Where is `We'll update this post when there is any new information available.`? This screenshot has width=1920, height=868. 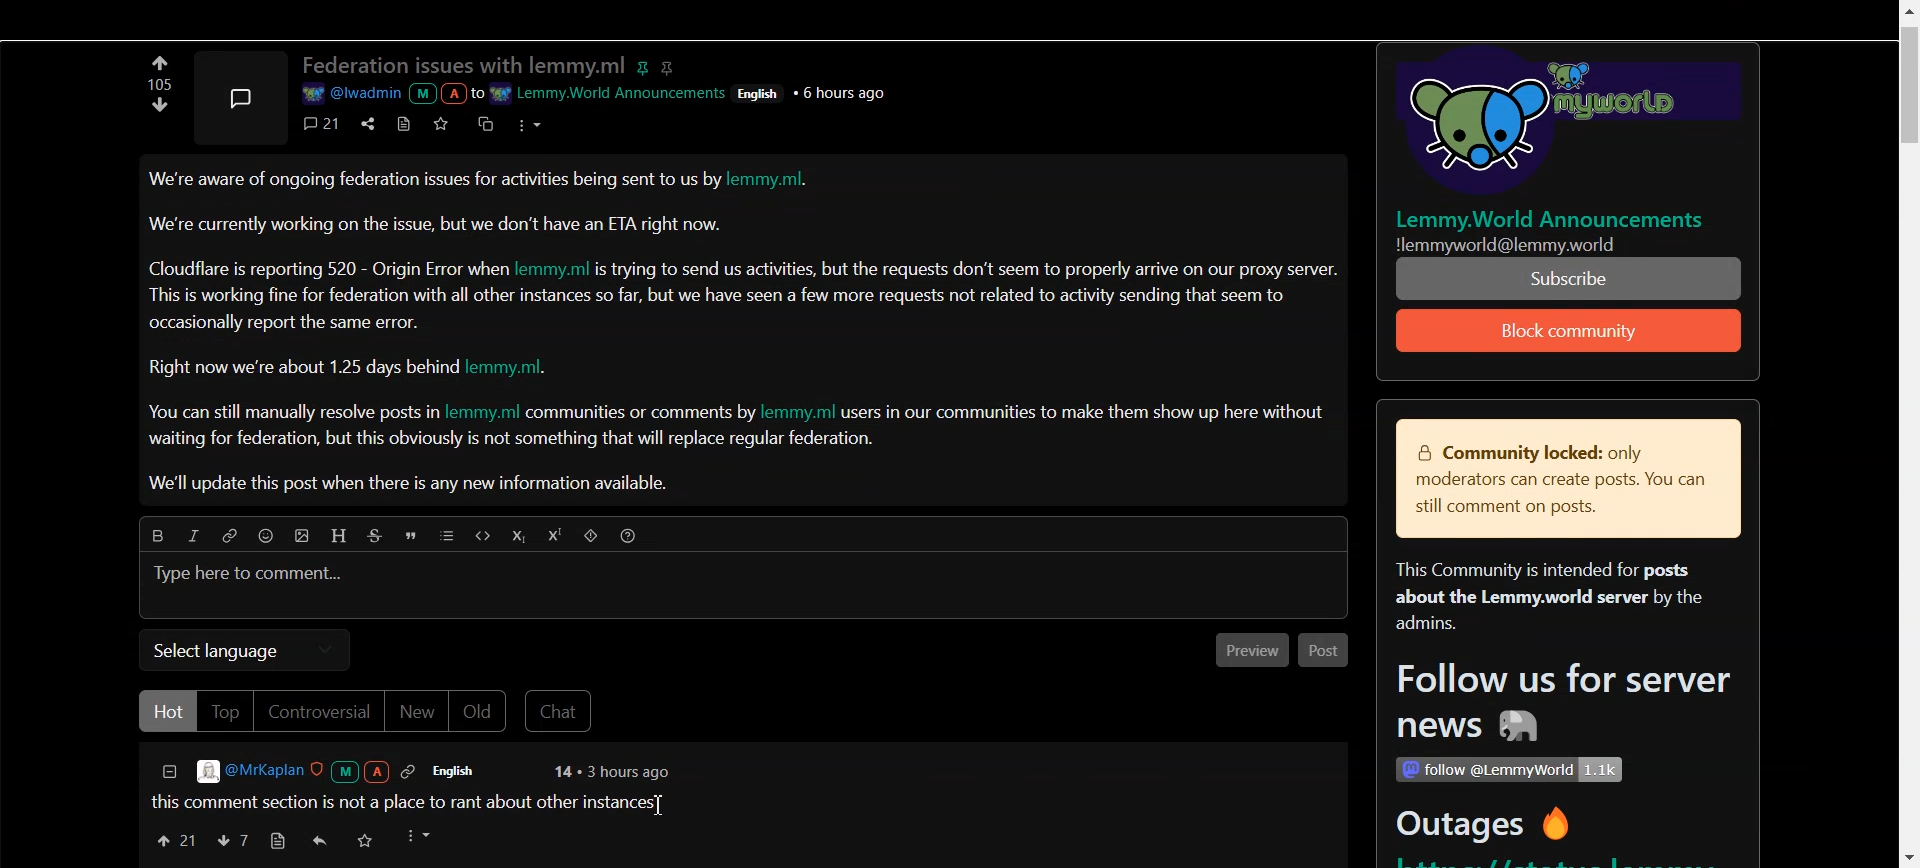 We'll update this post when there is any new information available. is located at coordinates (412, 484).